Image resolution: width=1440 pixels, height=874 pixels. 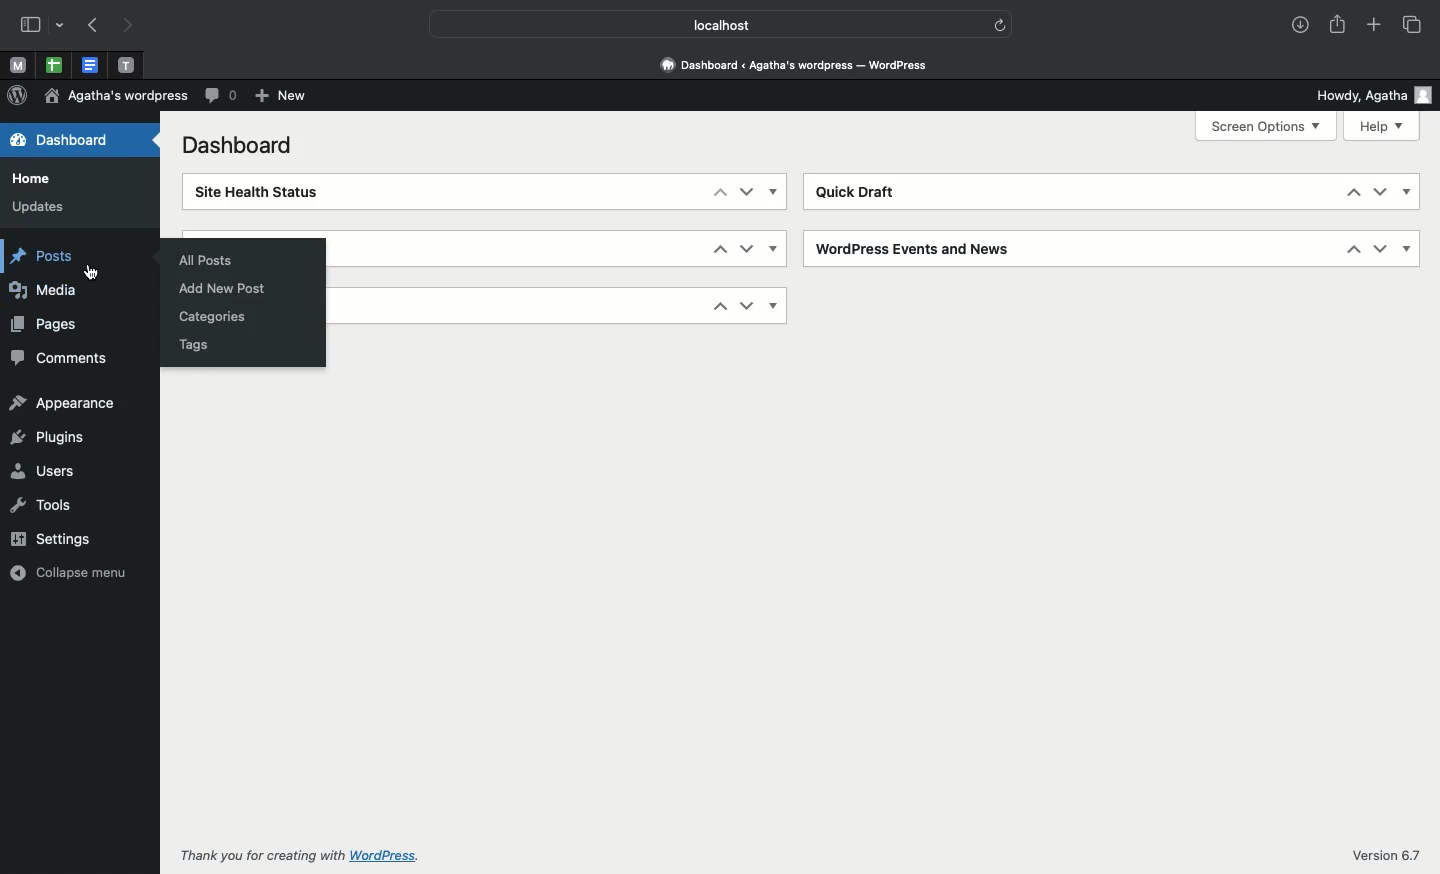 I want to click on Comments, so click(x=68, y=359).